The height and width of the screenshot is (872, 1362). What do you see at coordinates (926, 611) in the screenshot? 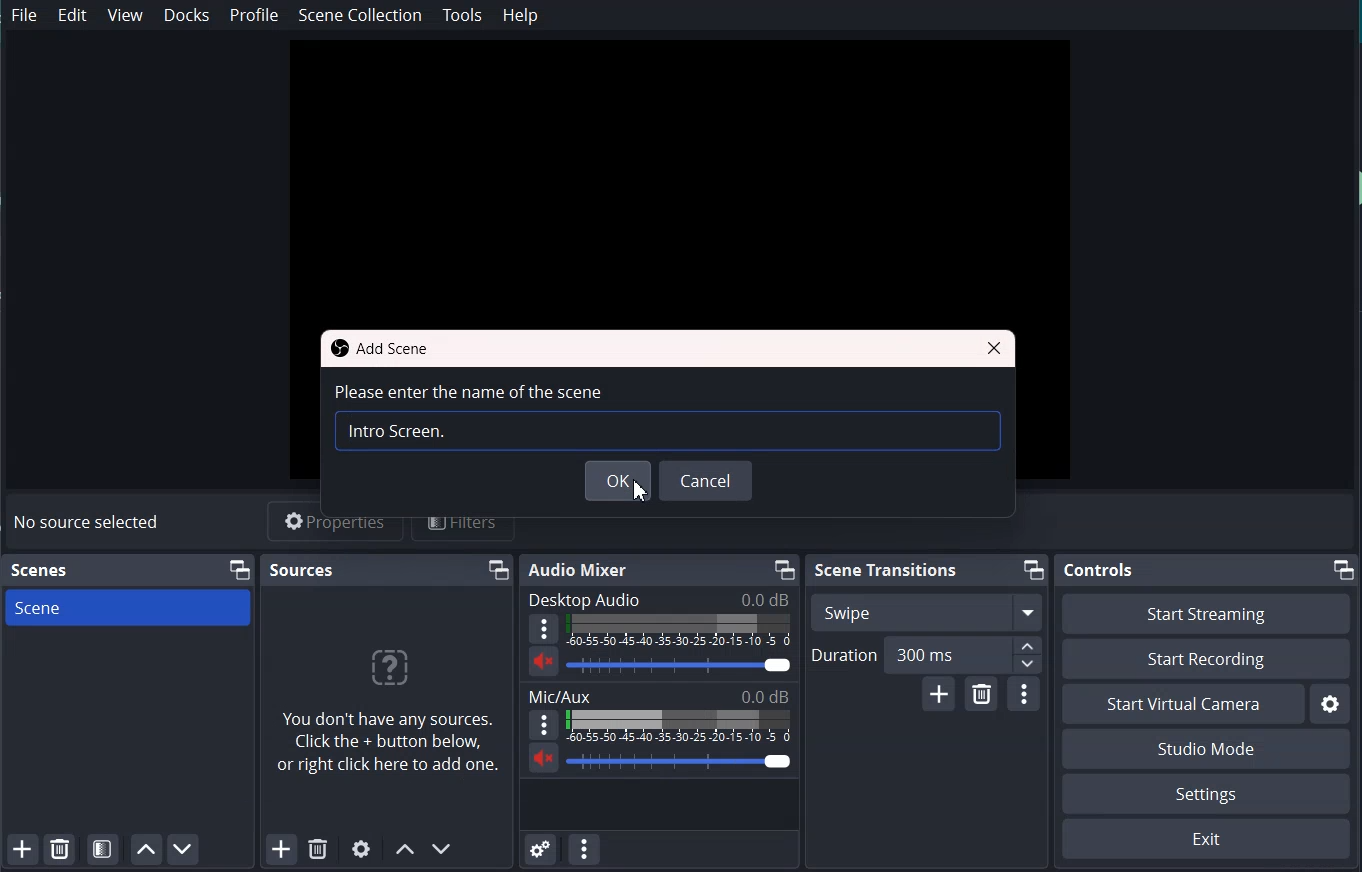
I see `Swipe` at bounding box center [926, 611].